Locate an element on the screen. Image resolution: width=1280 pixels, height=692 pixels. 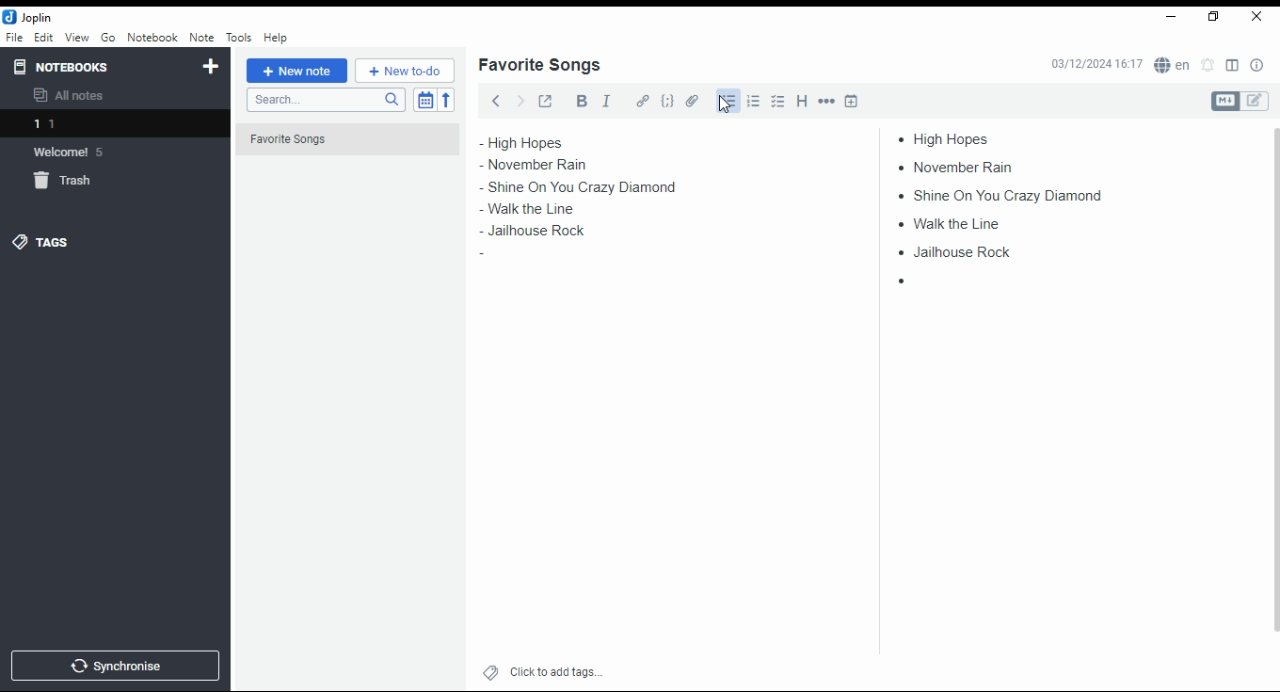
bold is located at coordinates (581, 101).